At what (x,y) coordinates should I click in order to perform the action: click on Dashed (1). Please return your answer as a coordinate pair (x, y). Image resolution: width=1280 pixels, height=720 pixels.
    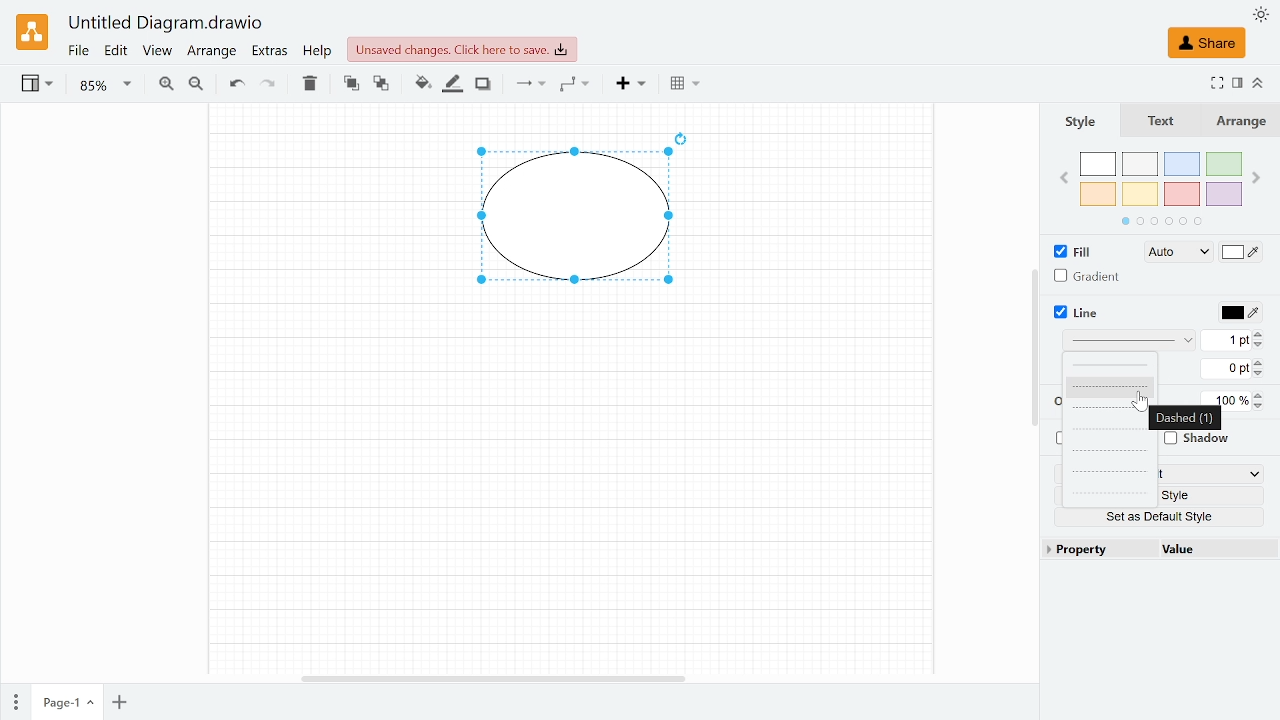
    Looking at the image, I should click on (1185, 418).